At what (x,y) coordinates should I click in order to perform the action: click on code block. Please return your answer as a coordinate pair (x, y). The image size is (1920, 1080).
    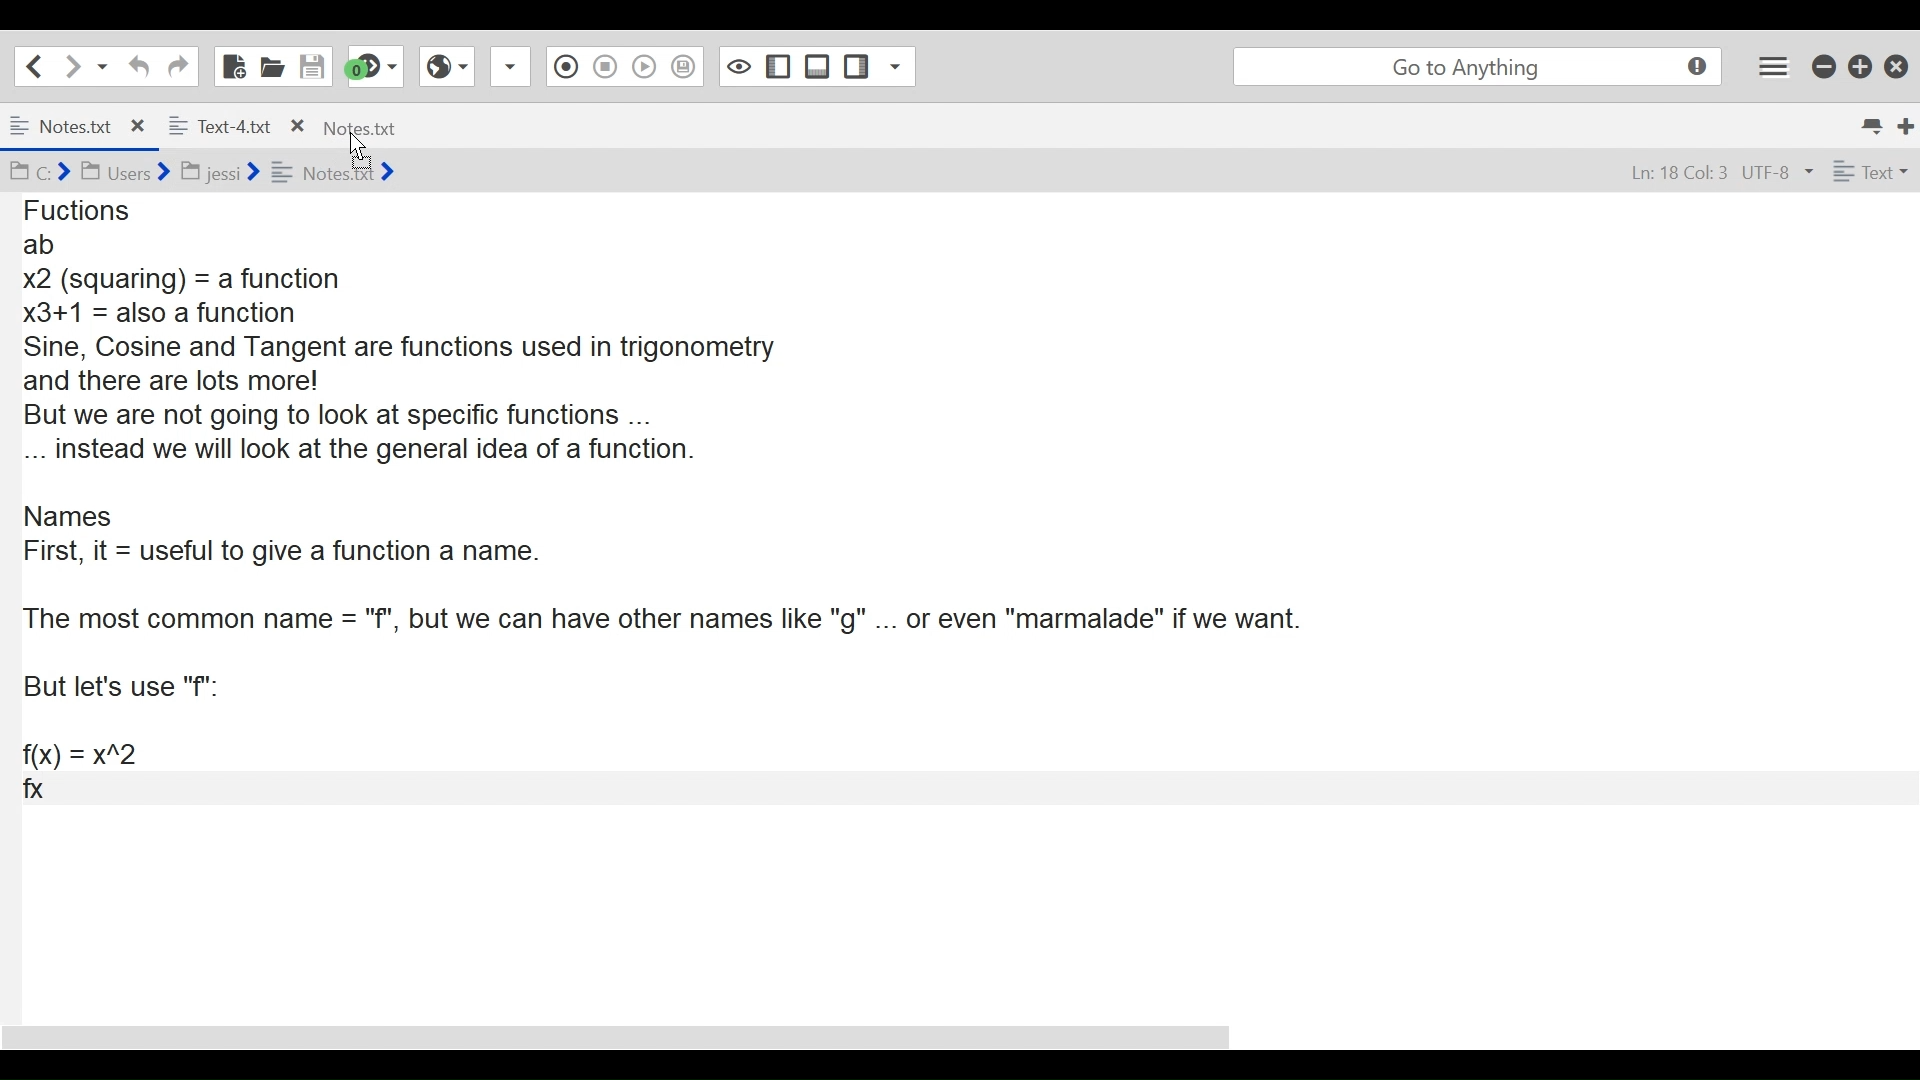
    Looking at the image, I should click on (932, 562).